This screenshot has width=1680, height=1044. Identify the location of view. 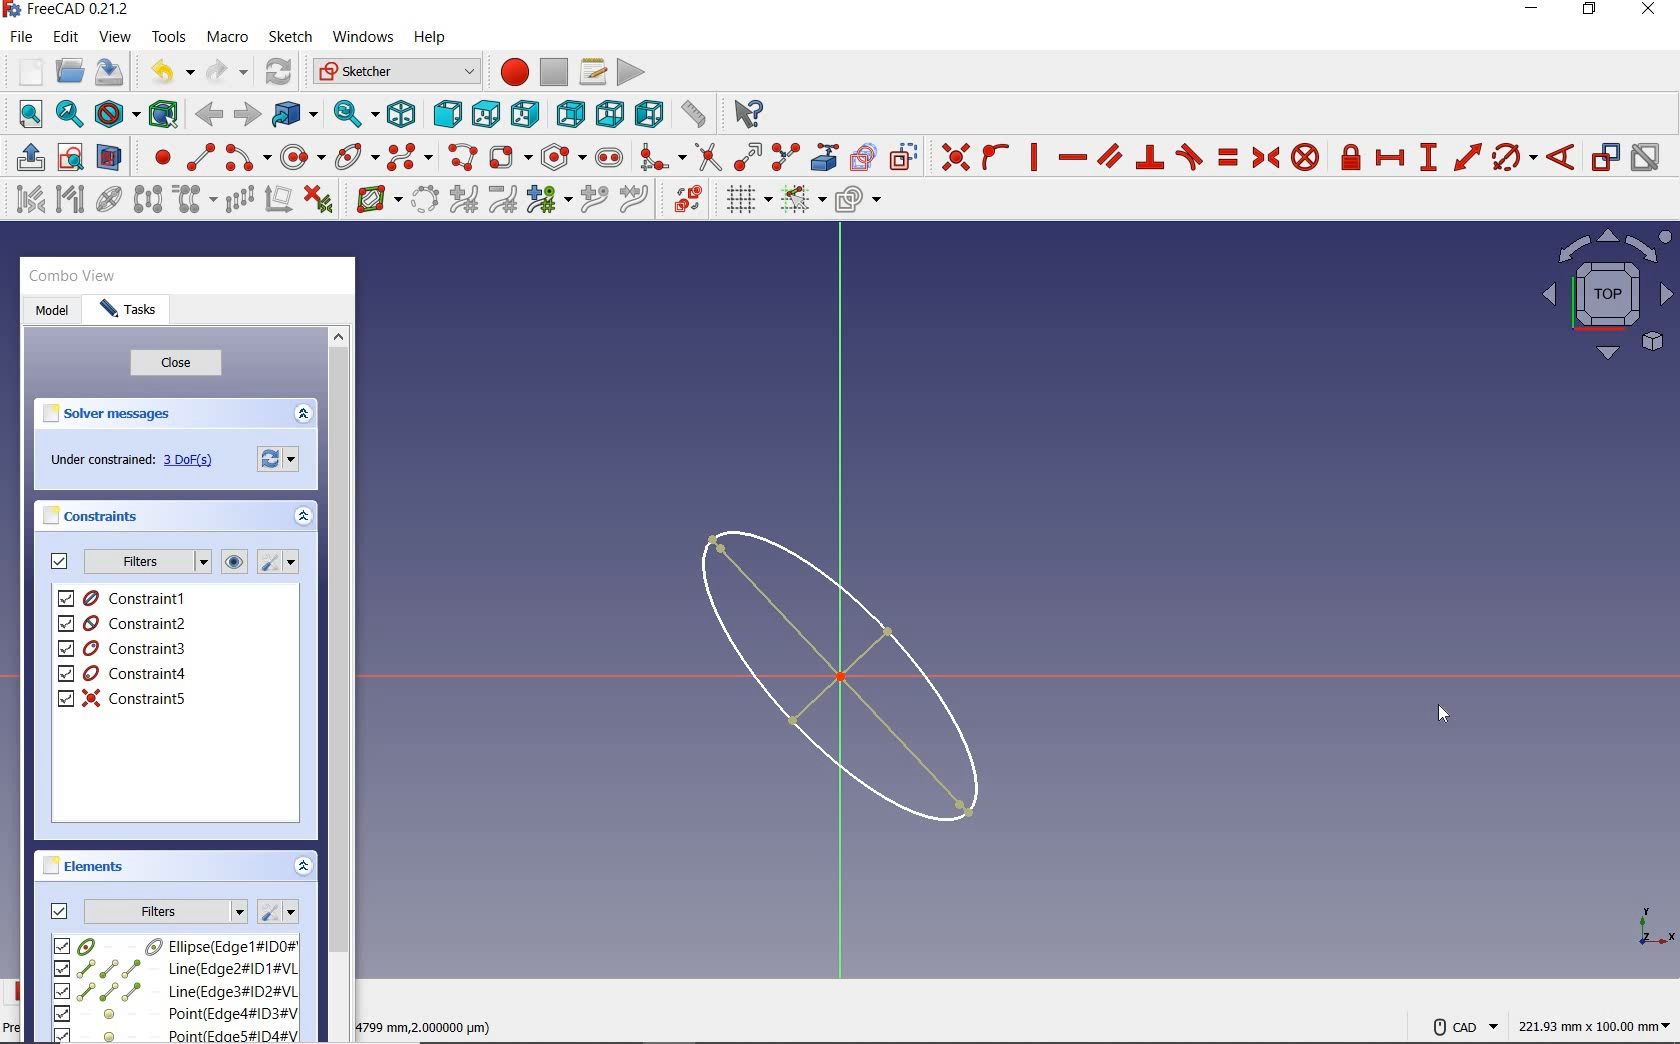
(117, 36).